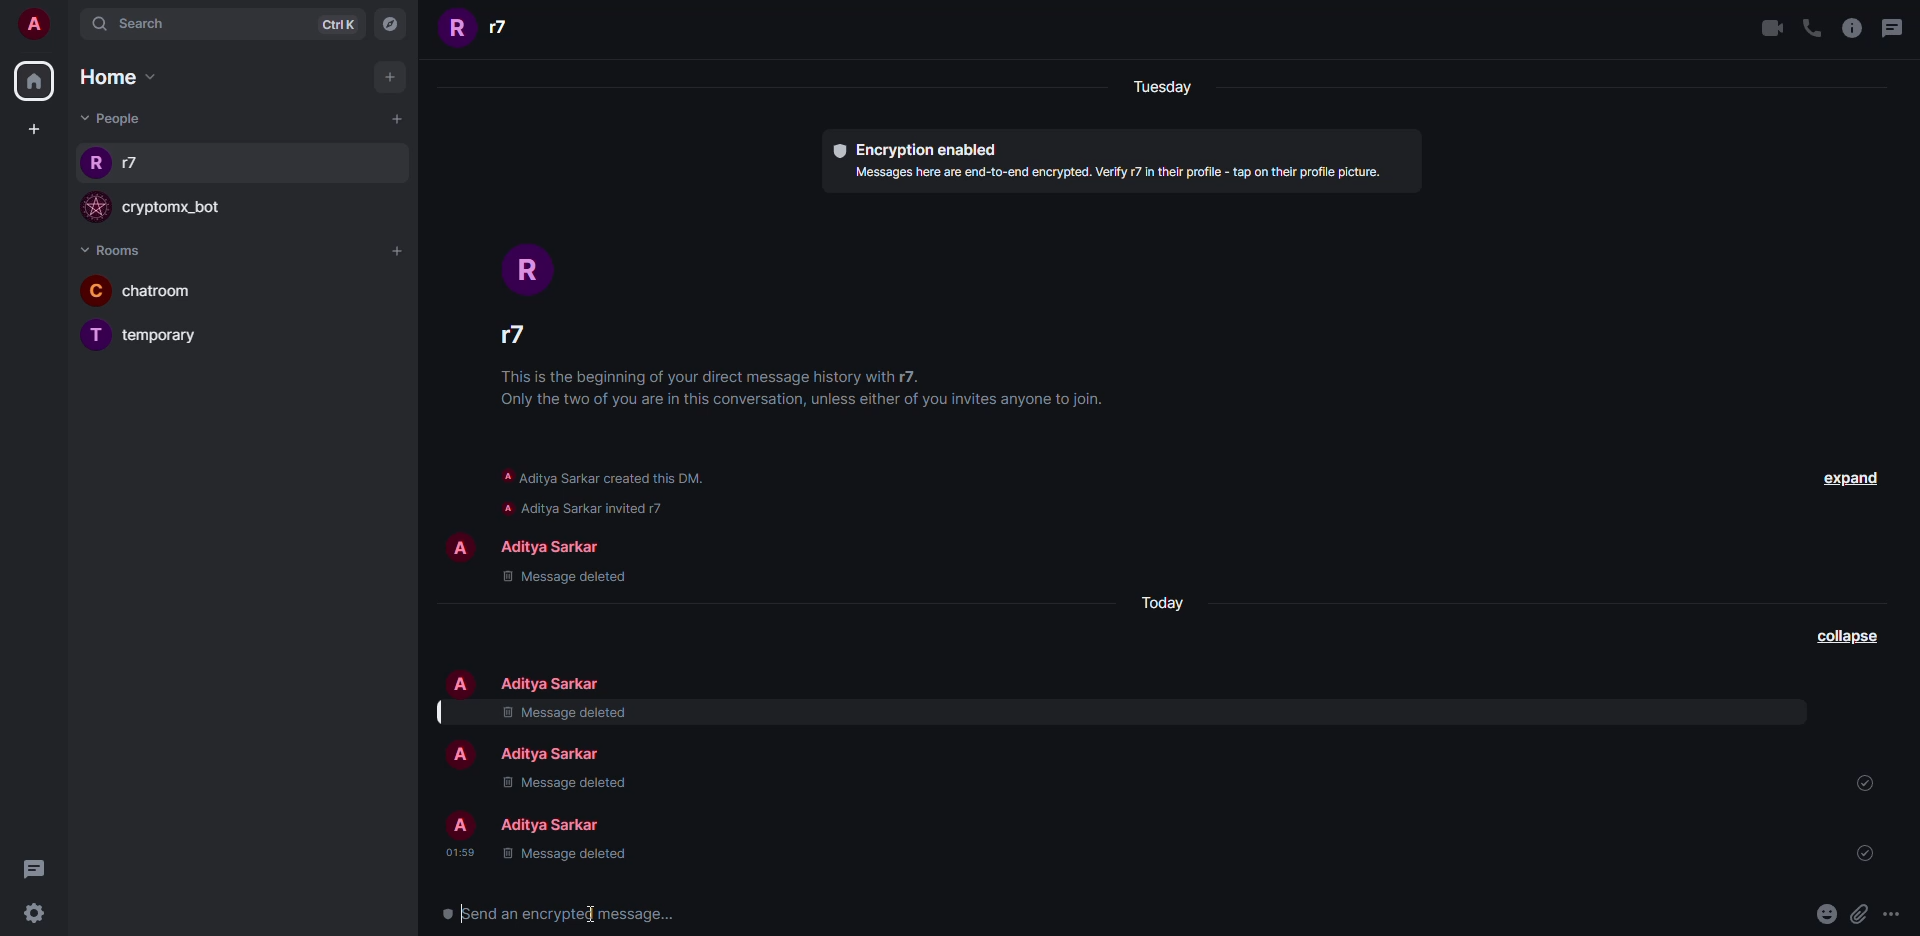 The width and height of the screenshot is (1920, 936). I want to click on send encrypted message, so click(549, 913).